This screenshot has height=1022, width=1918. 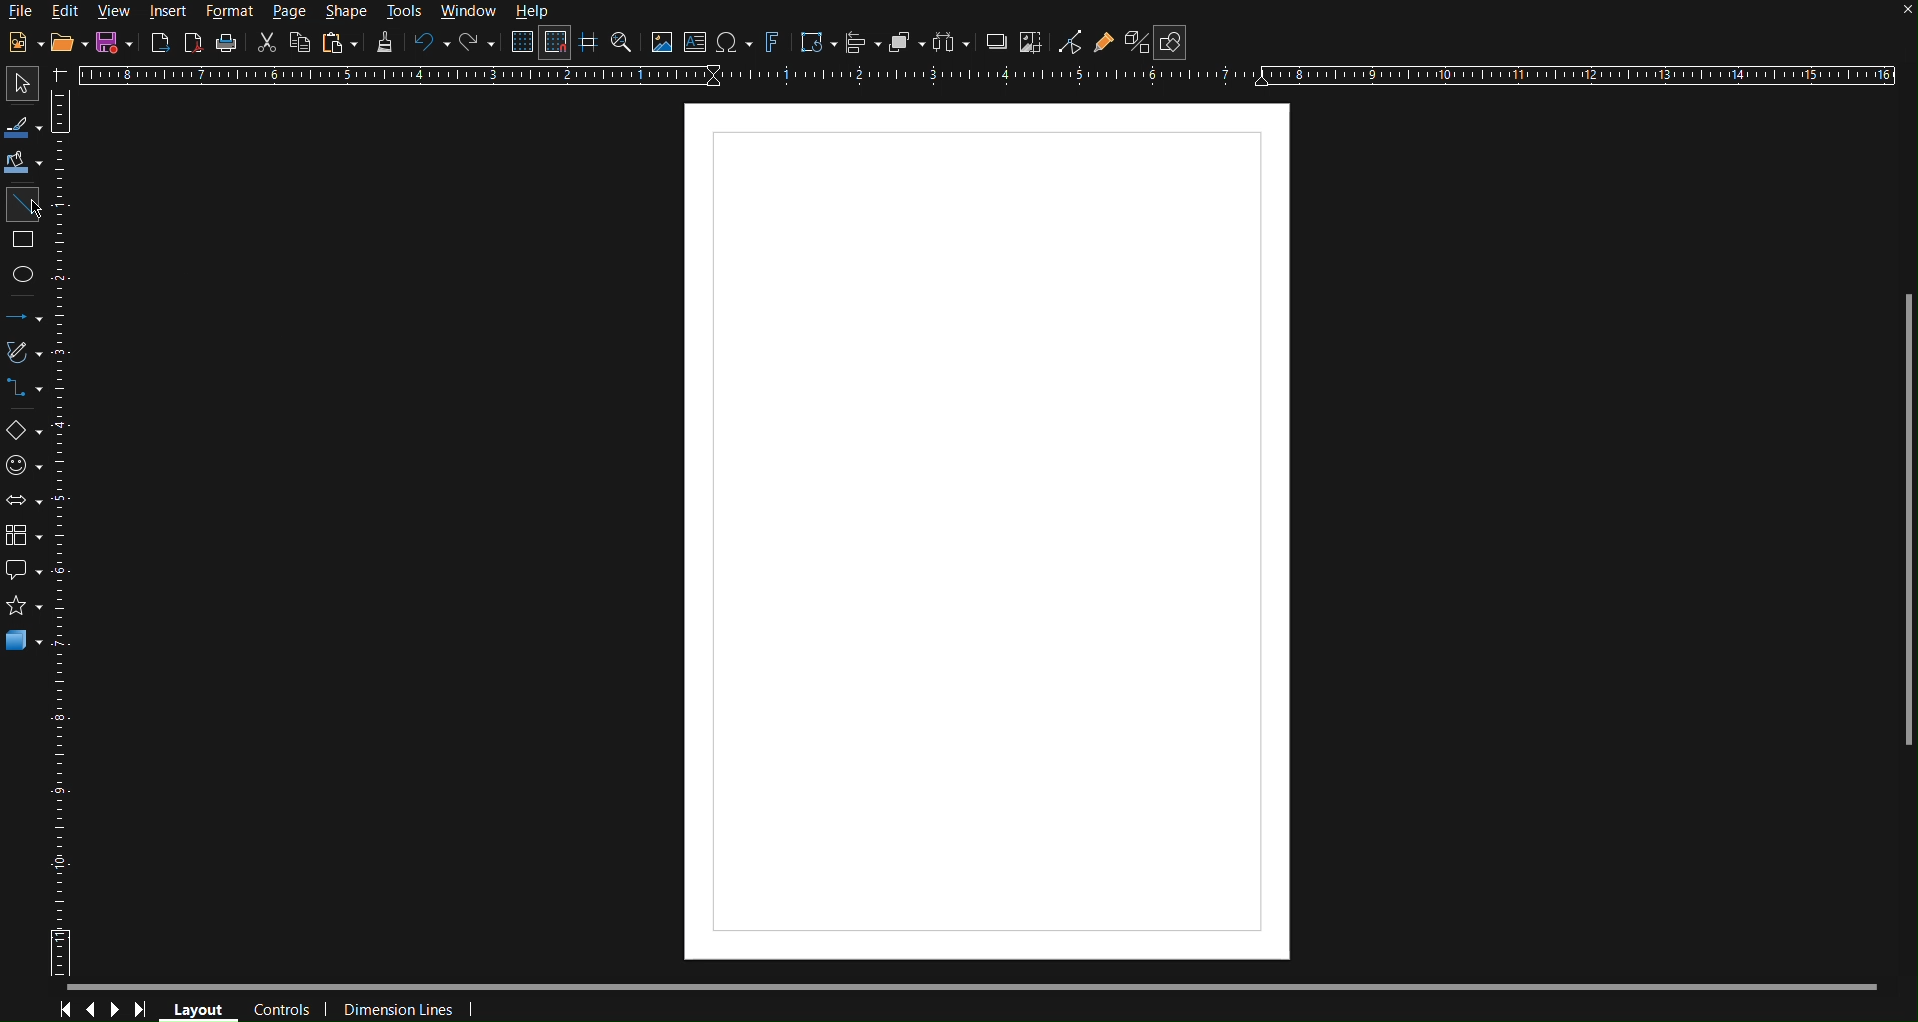 I want to click on Help, so click(x=530, y=12).